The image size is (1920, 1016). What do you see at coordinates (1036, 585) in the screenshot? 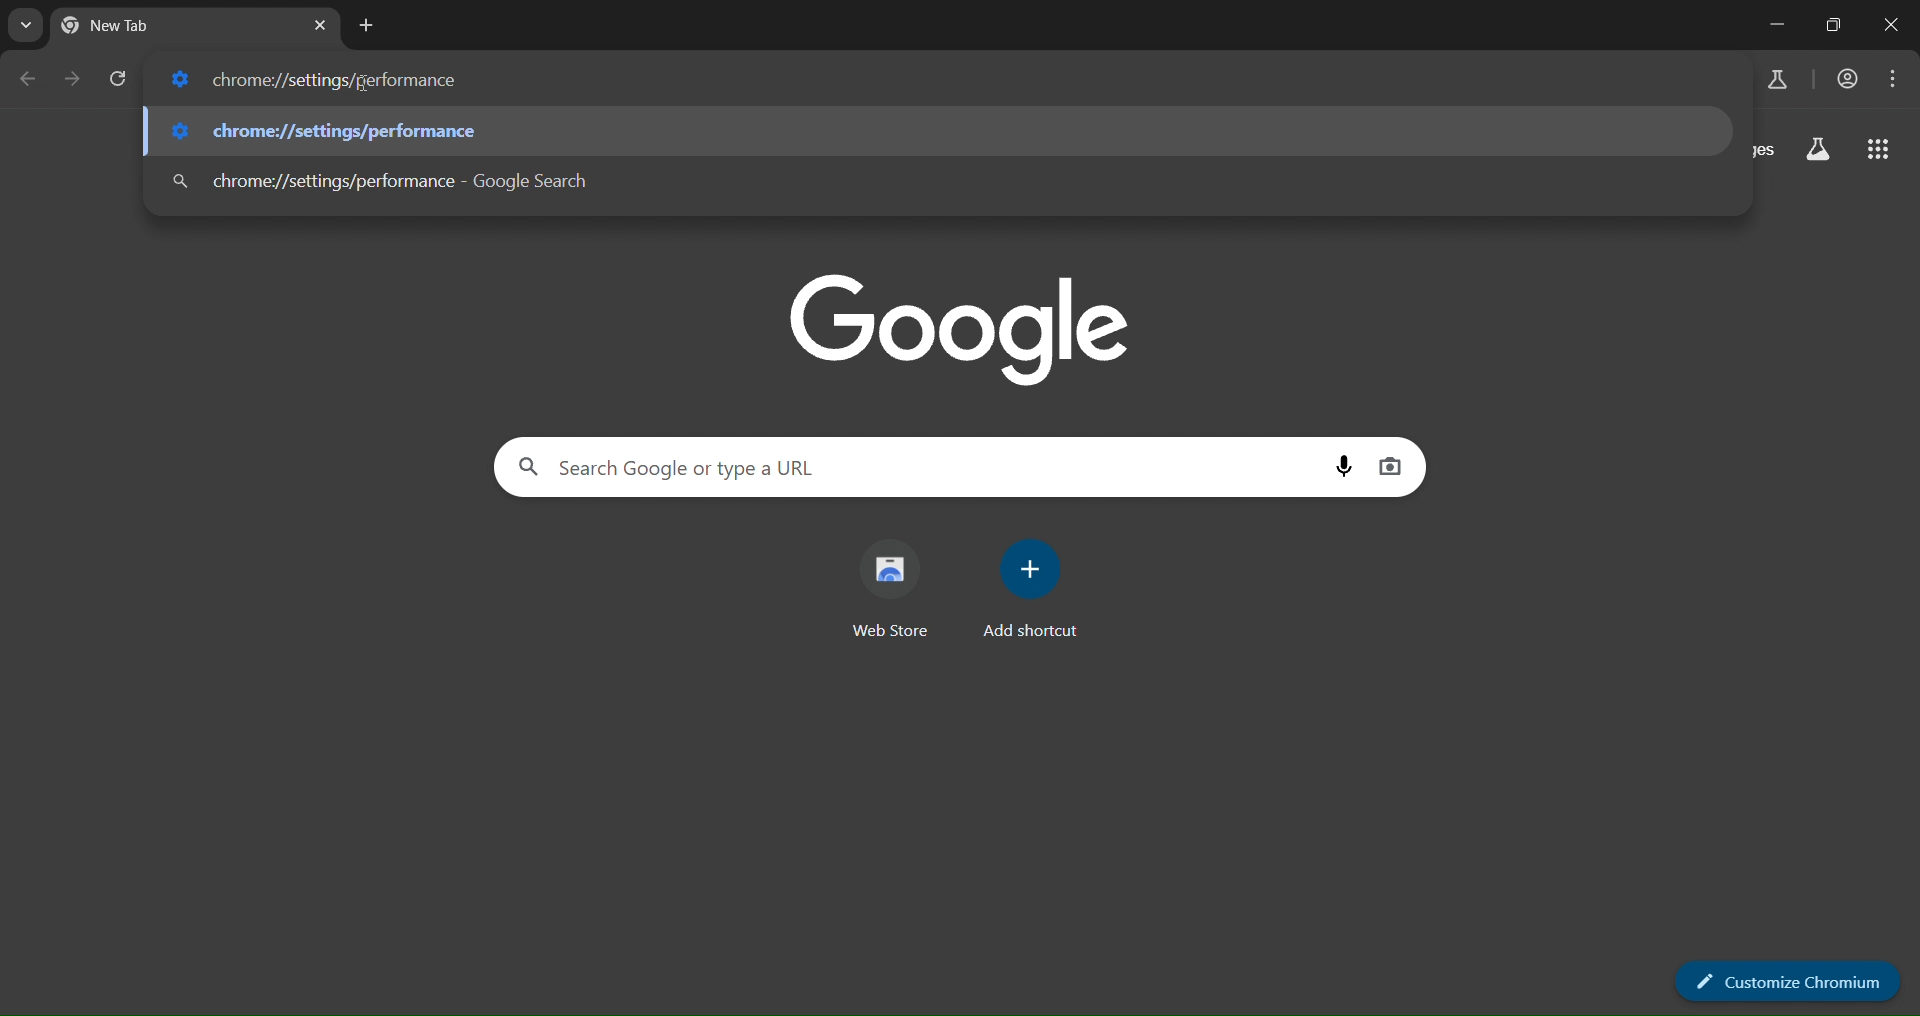
I see `add shortcut` at bounding box center [1036, 585].